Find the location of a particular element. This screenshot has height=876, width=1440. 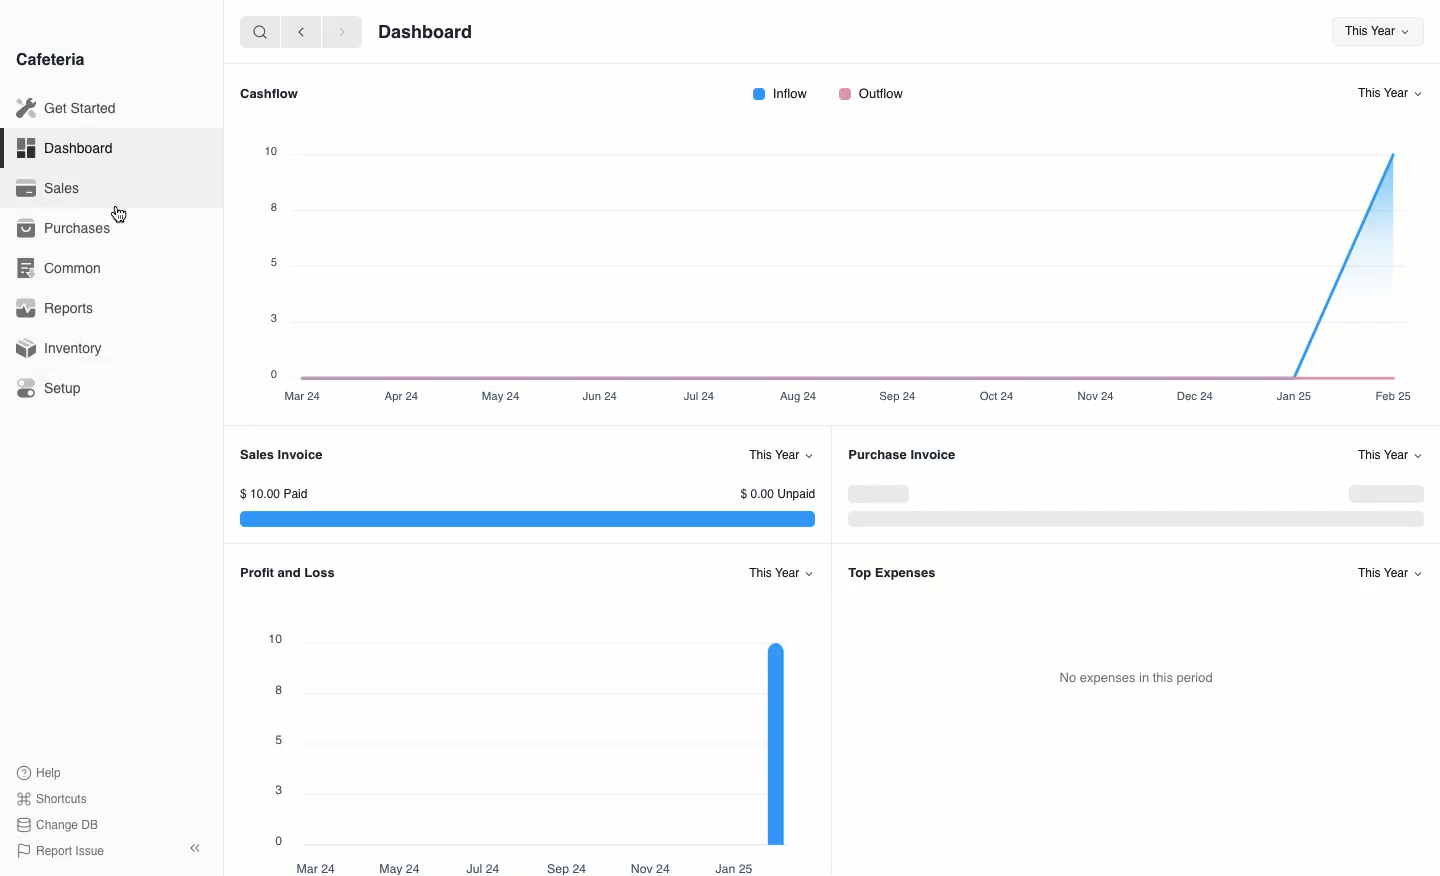

Dec 24 is located at coordinates (1186, 396).